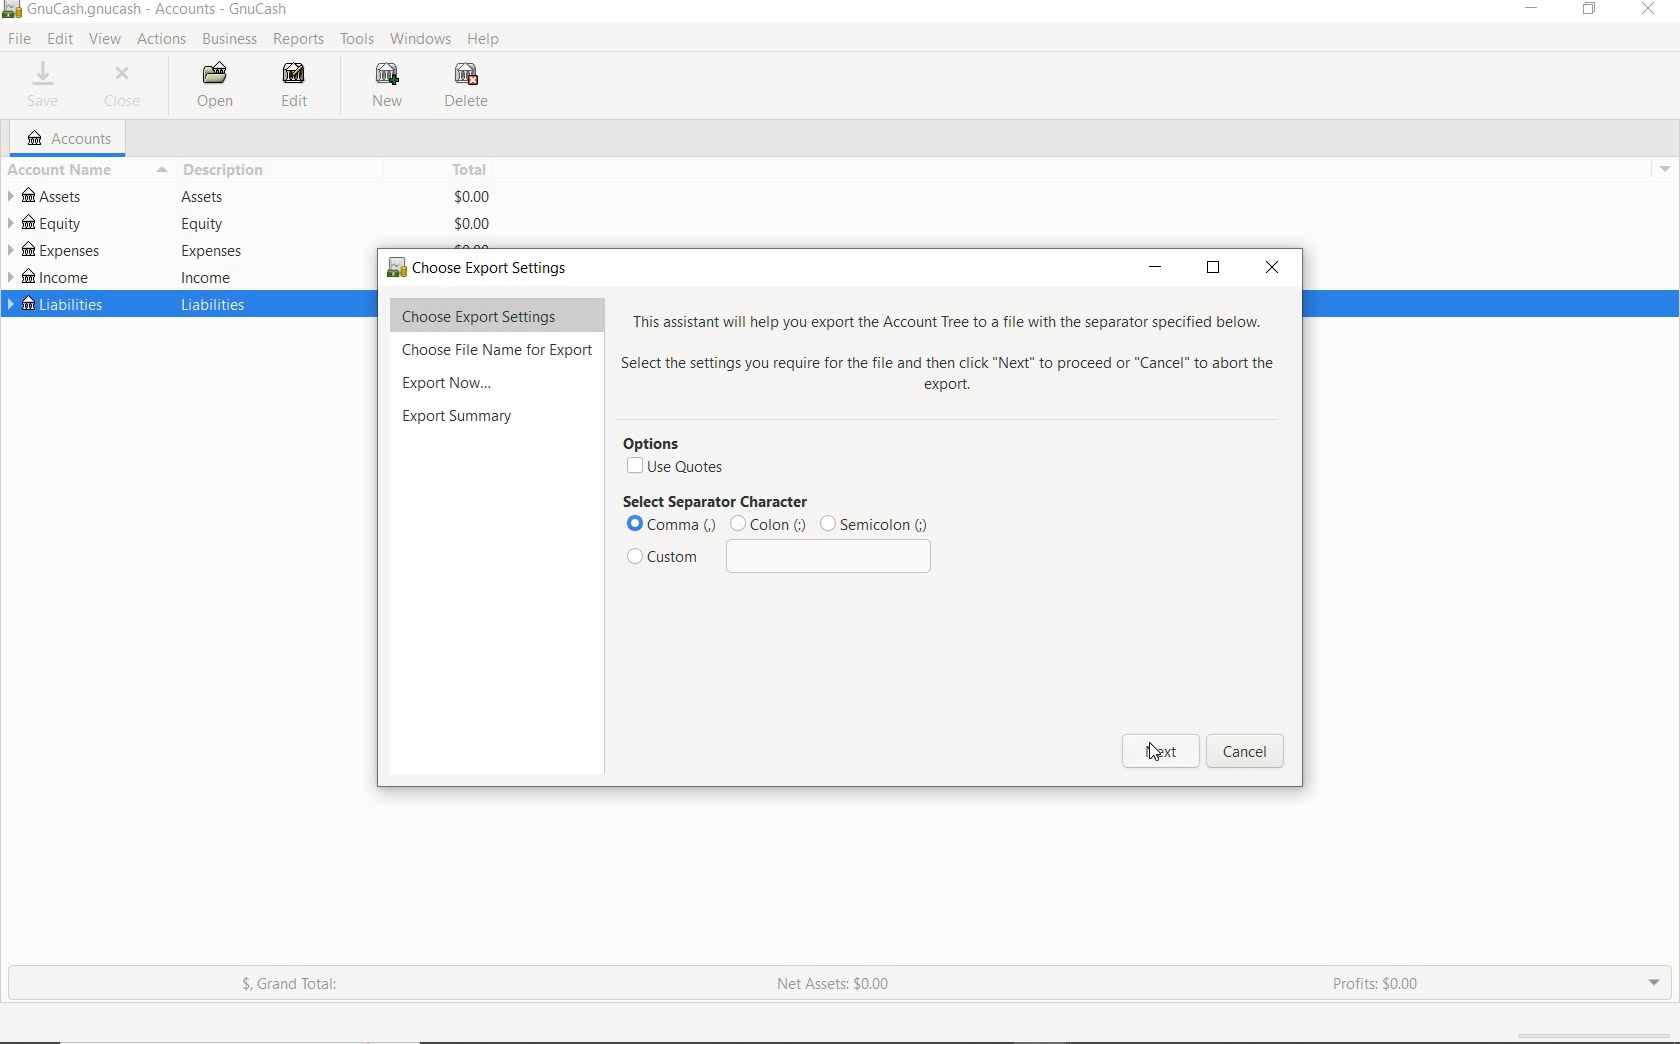 This screenshot has height=1044, width=1680. Describe the element at coordinates (1156, 268) in the screenshot. I see `minimize` at that location.